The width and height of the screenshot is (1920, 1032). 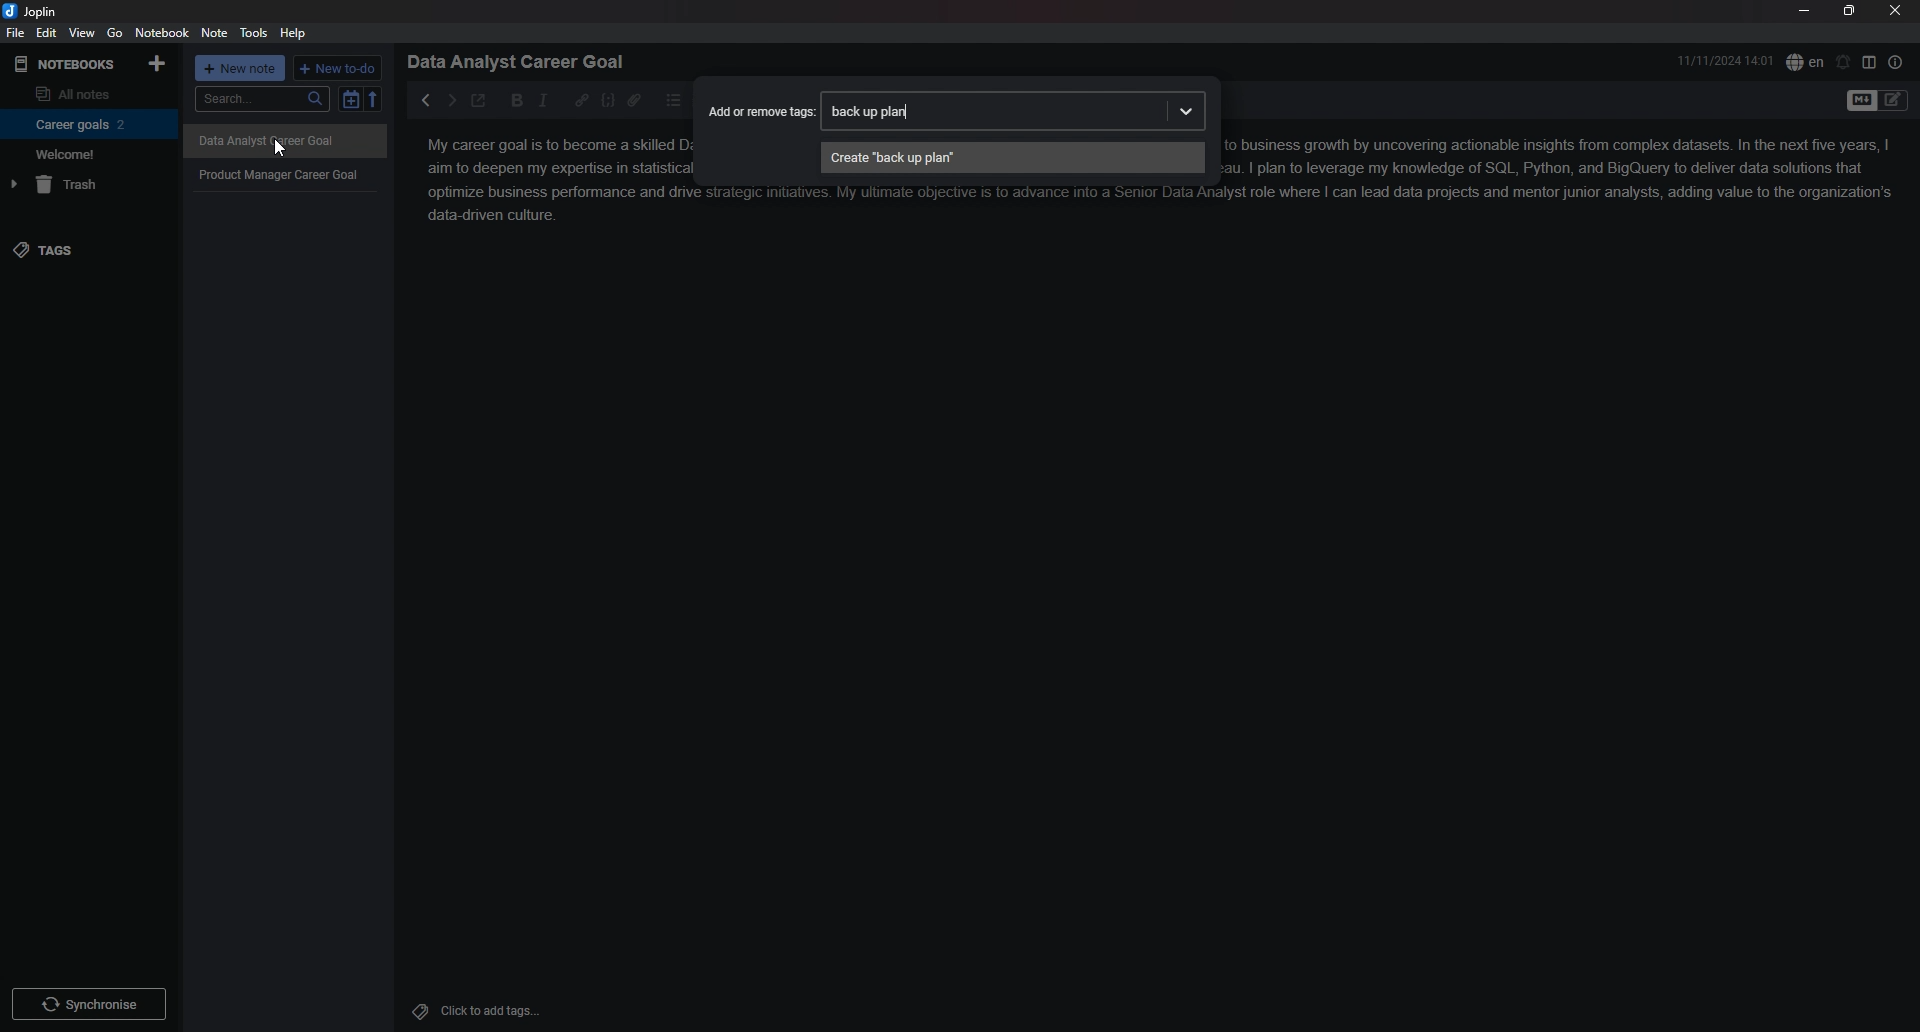 I want to click on help, so click(x=294, y=34).